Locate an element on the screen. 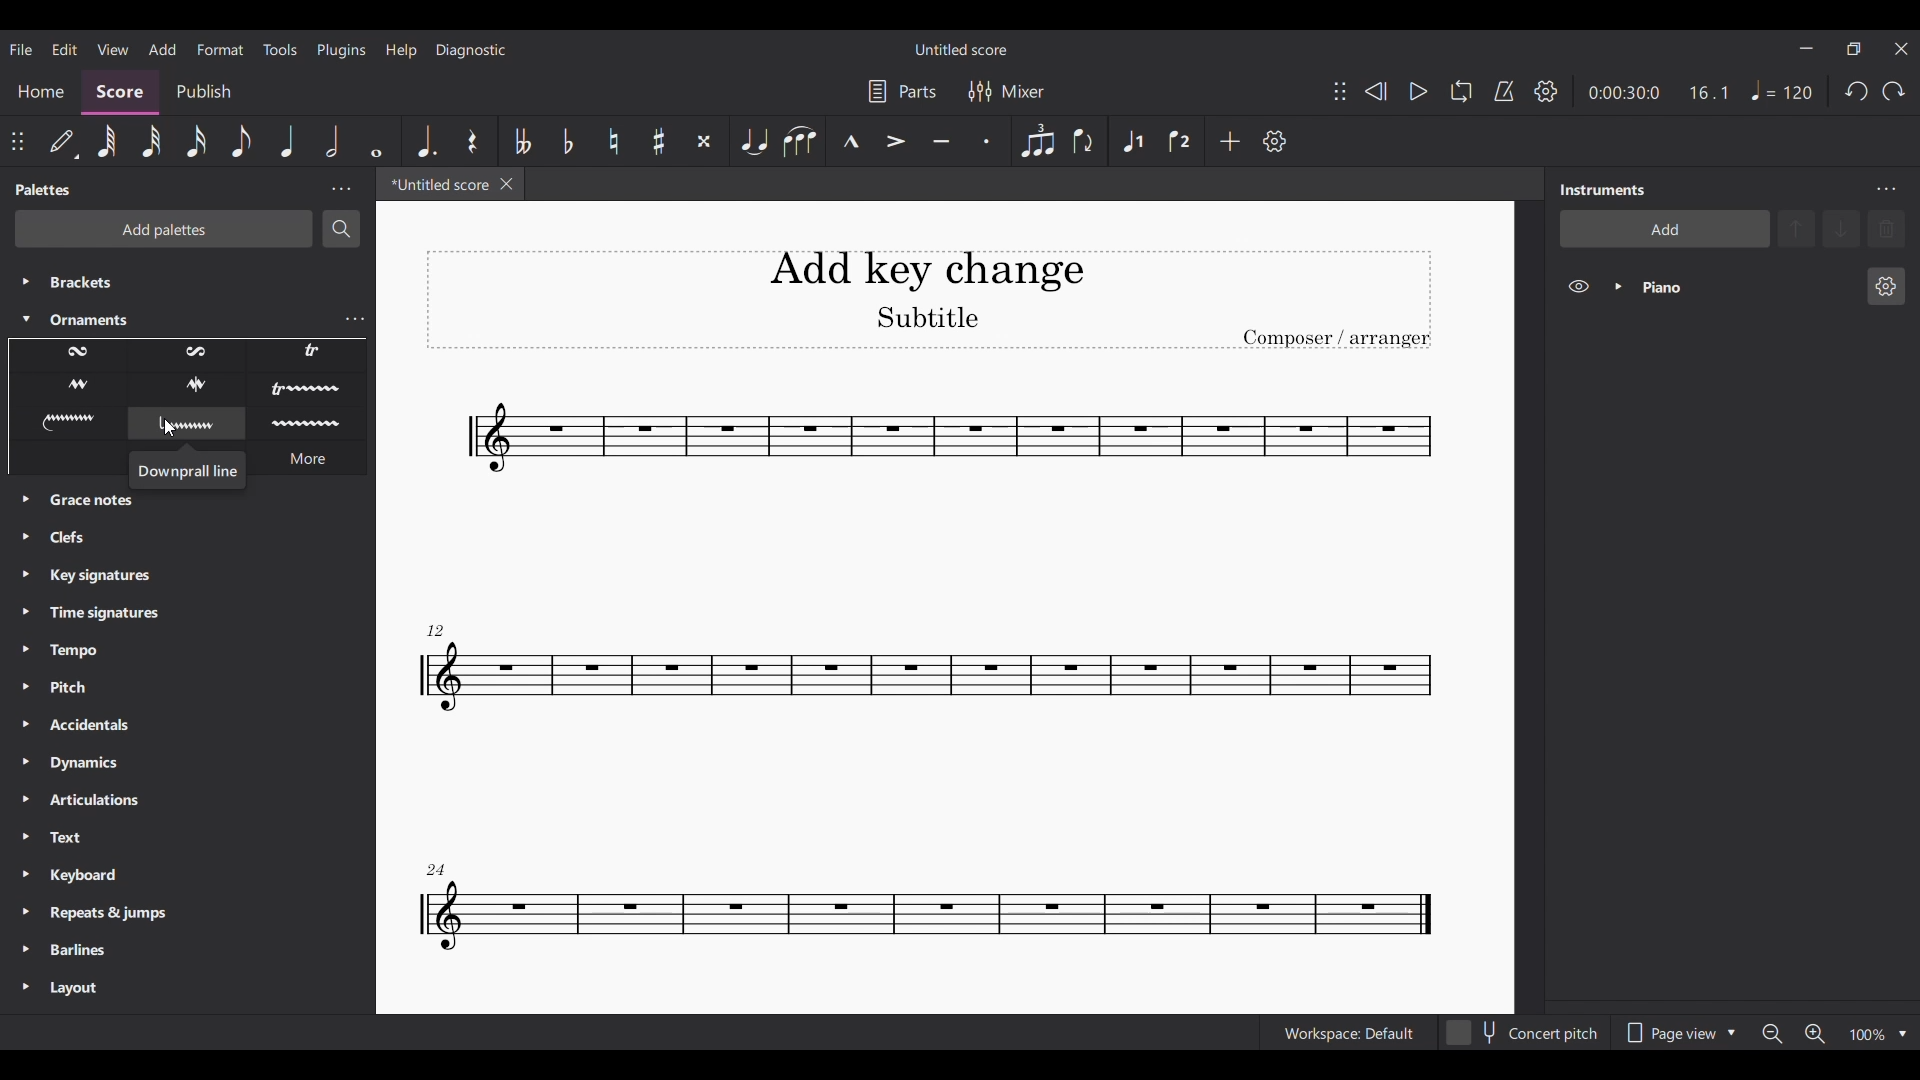 This screenshot has width=1920, height=1080. Add instrument is located at coordinates (1665, 229).